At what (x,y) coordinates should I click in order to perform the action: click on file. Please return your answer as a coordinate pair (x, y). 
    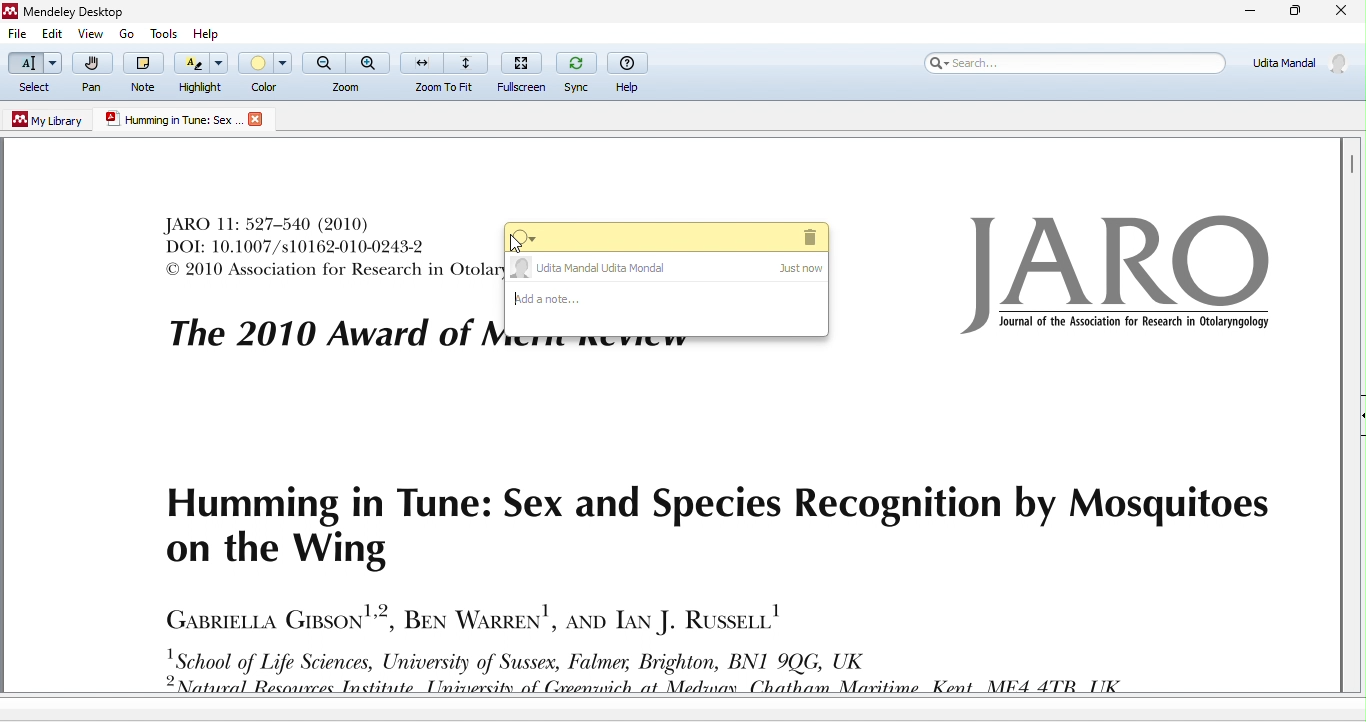
    Looking at the image, I should click on (19, 36).